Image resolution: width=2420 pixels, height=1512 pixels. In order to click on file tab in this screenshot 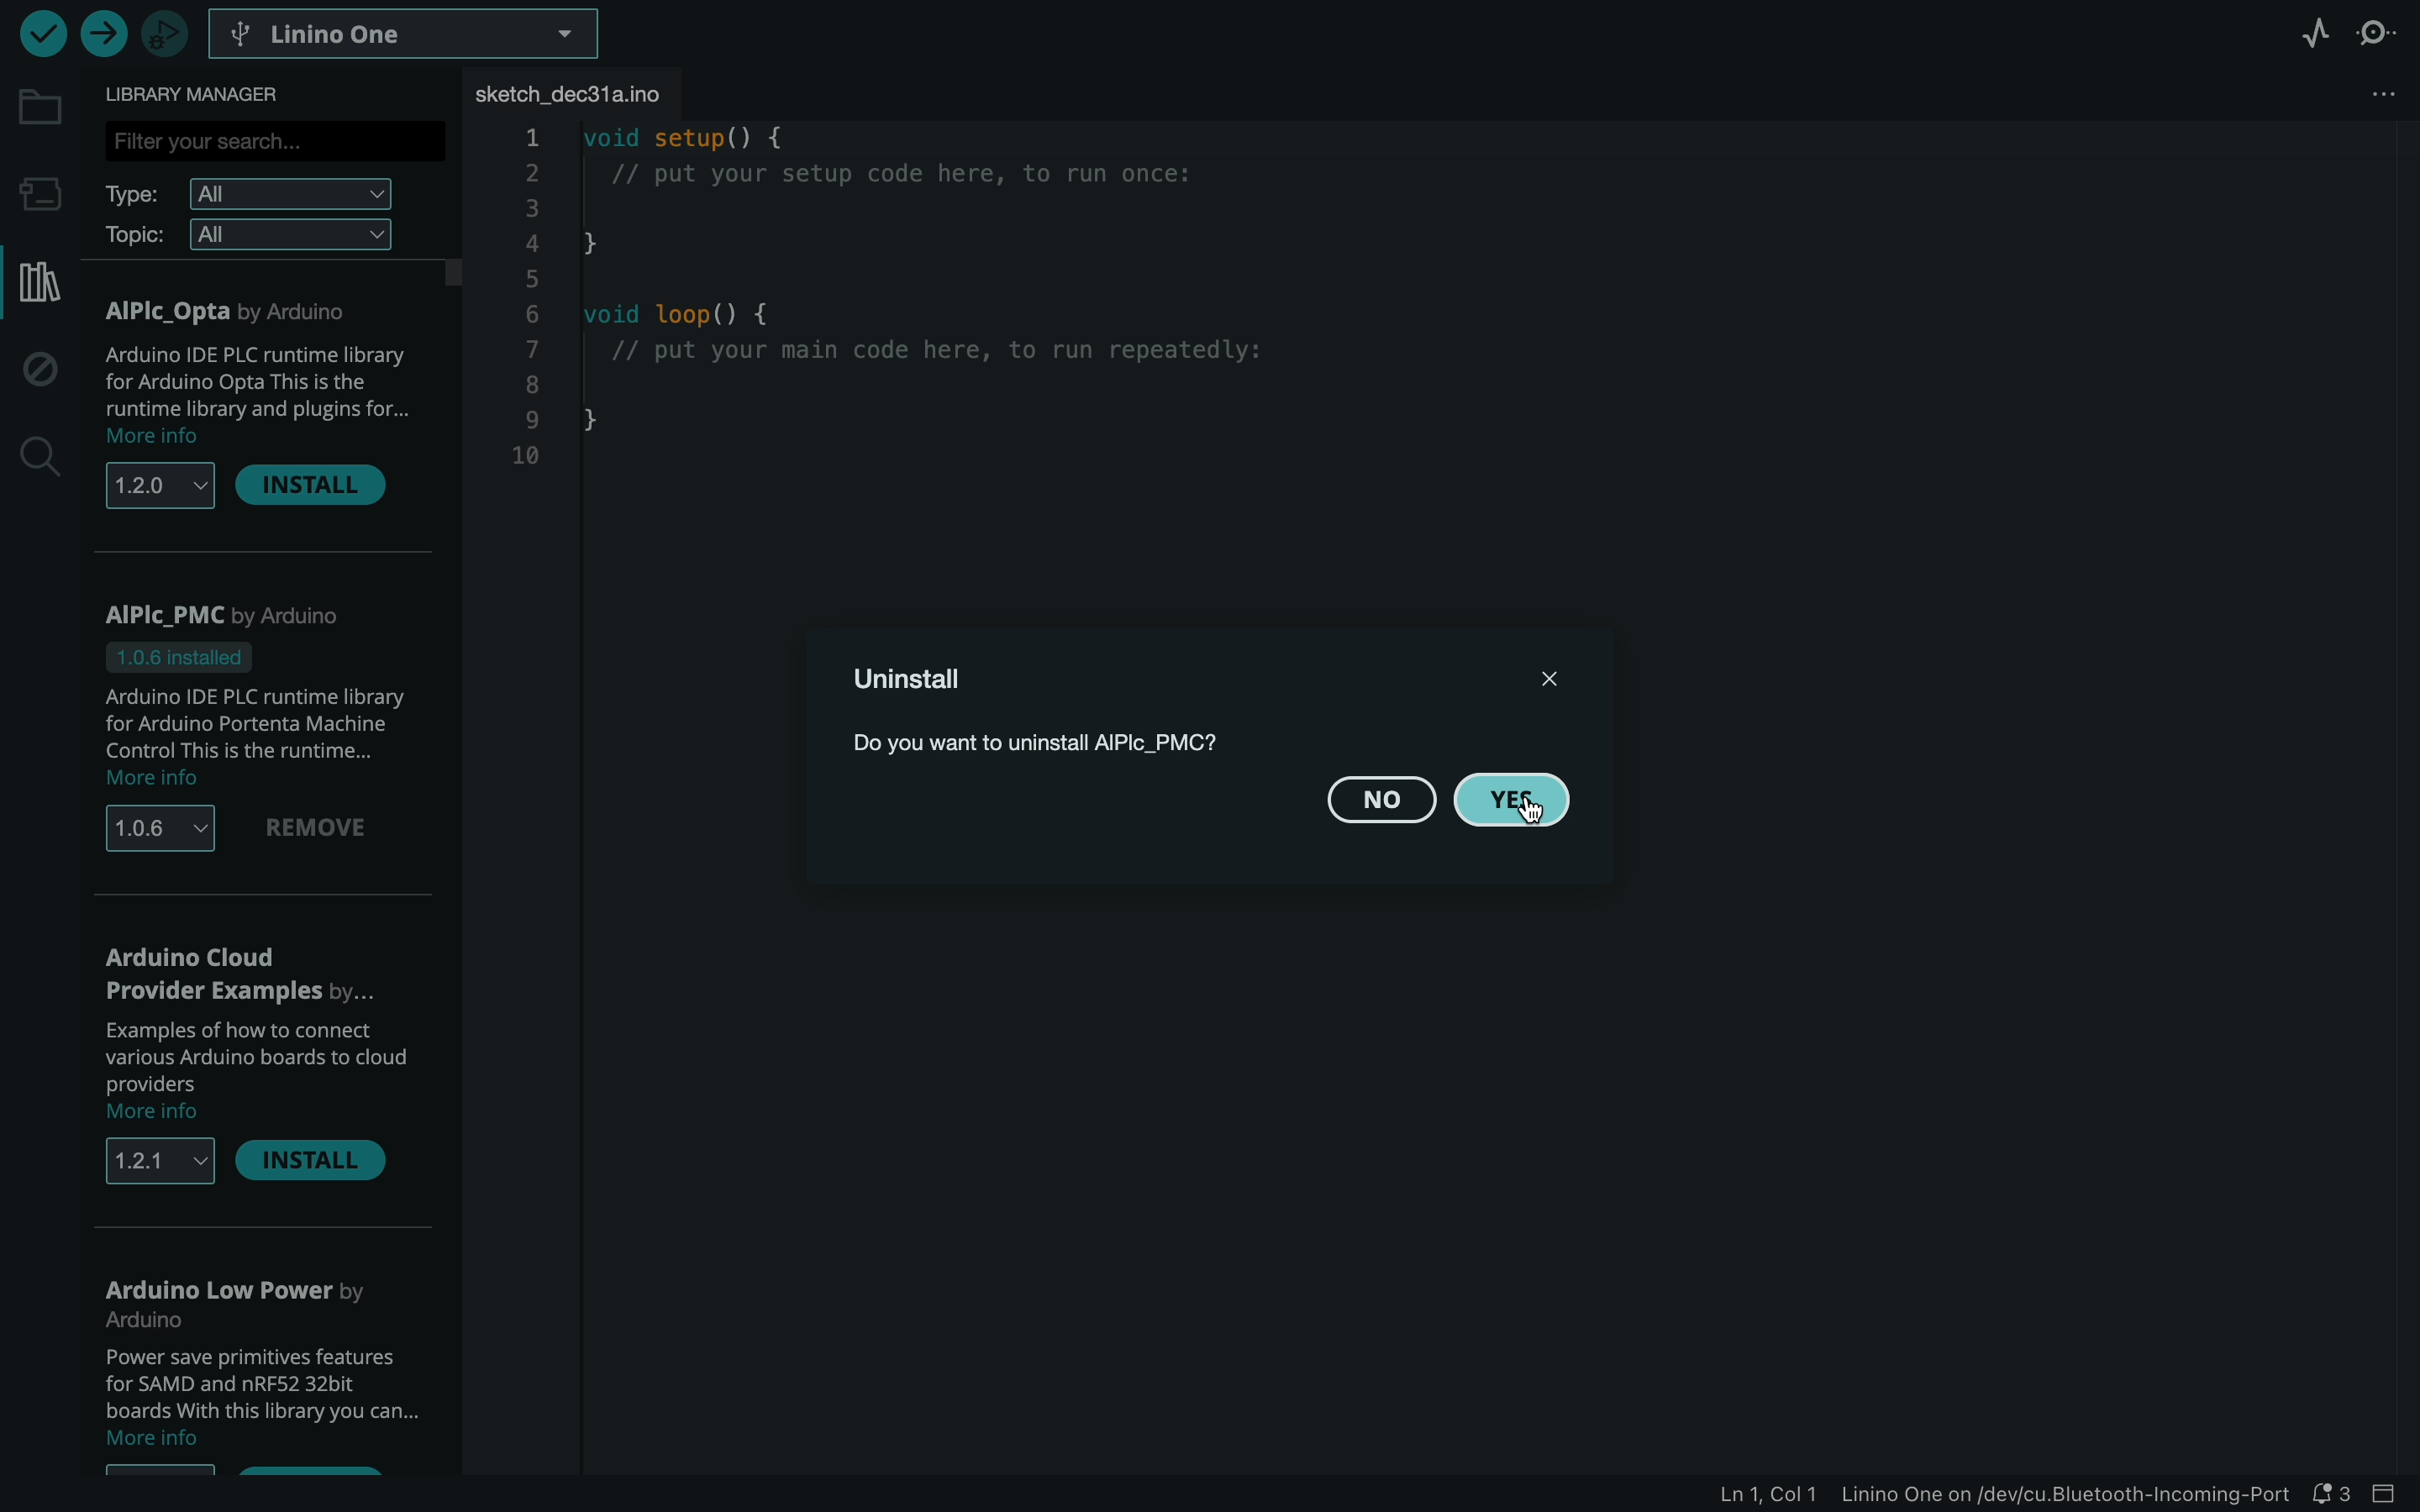, I will do `click(581, 93)`.